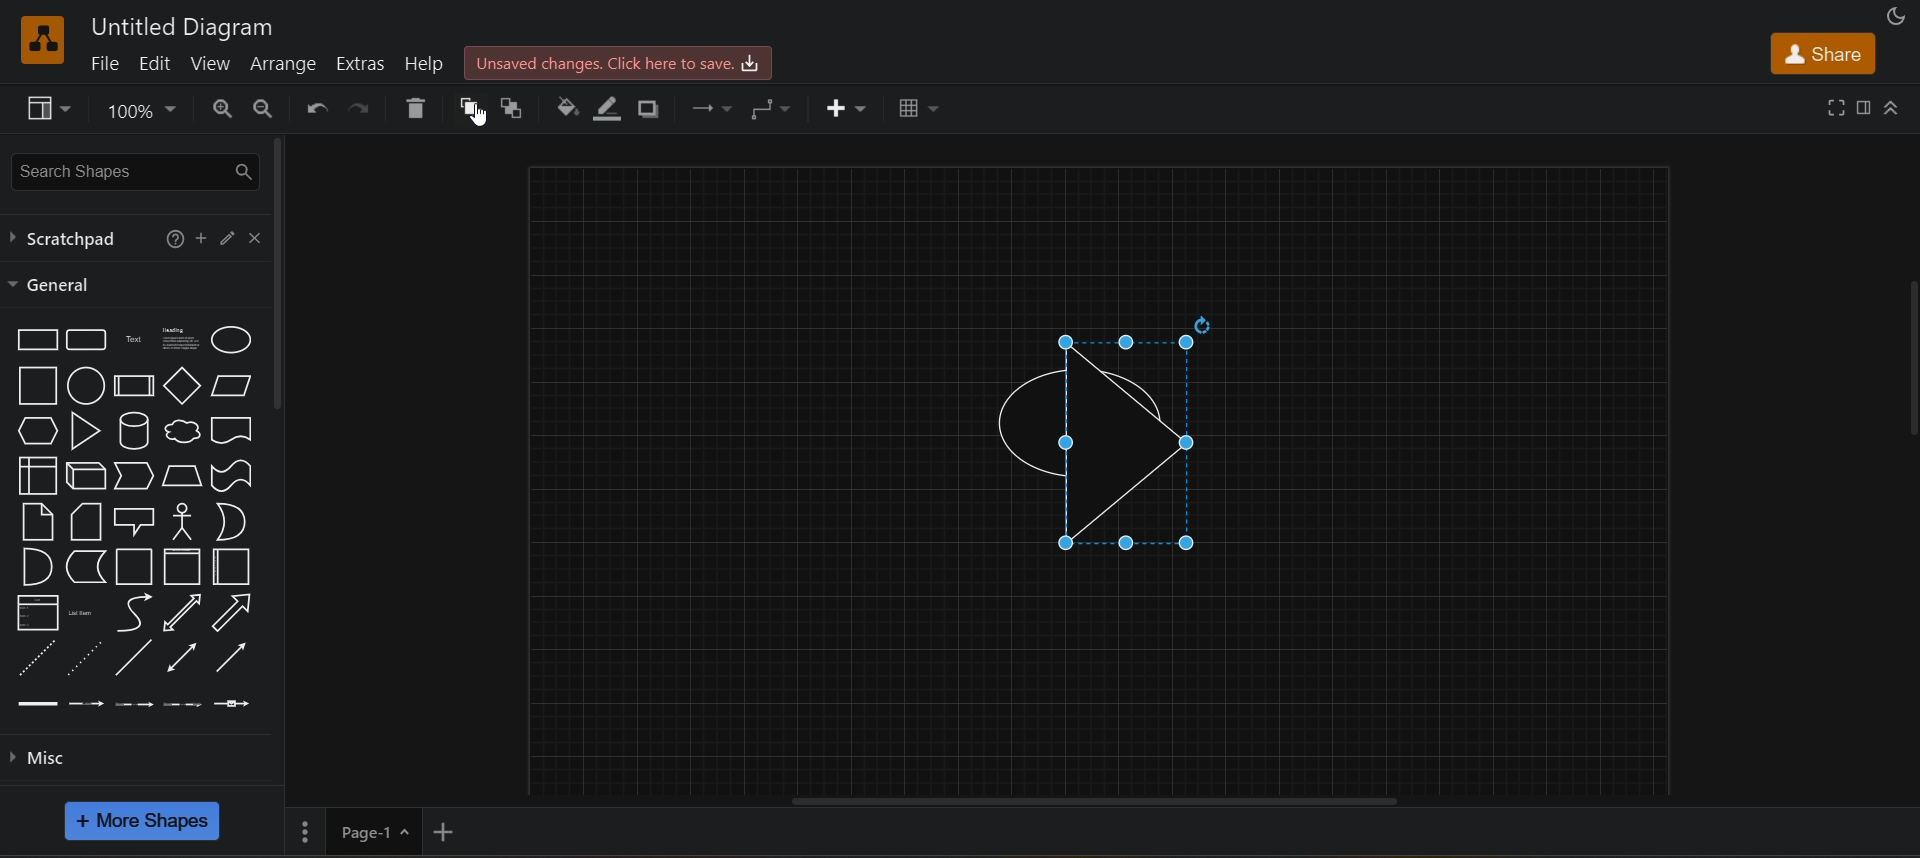  I want to click on edit, so click(152, 64).